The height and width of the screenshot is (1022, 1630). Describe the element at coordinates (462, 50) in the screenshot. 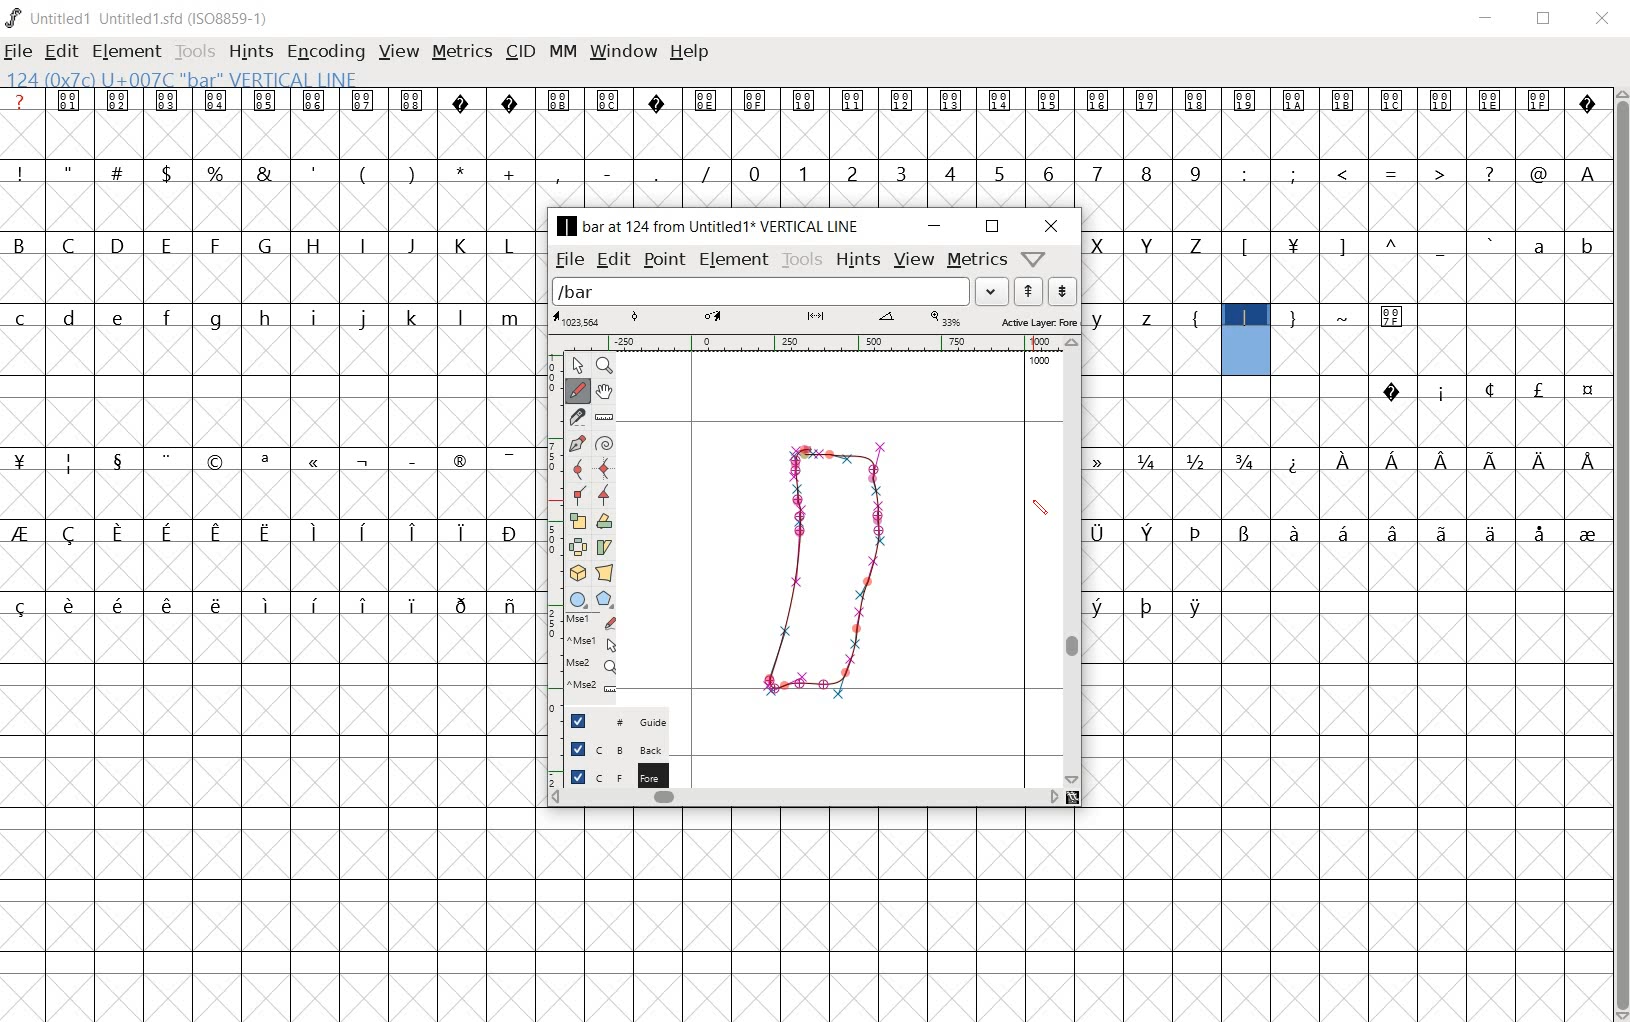

I see `metrics` at that location.